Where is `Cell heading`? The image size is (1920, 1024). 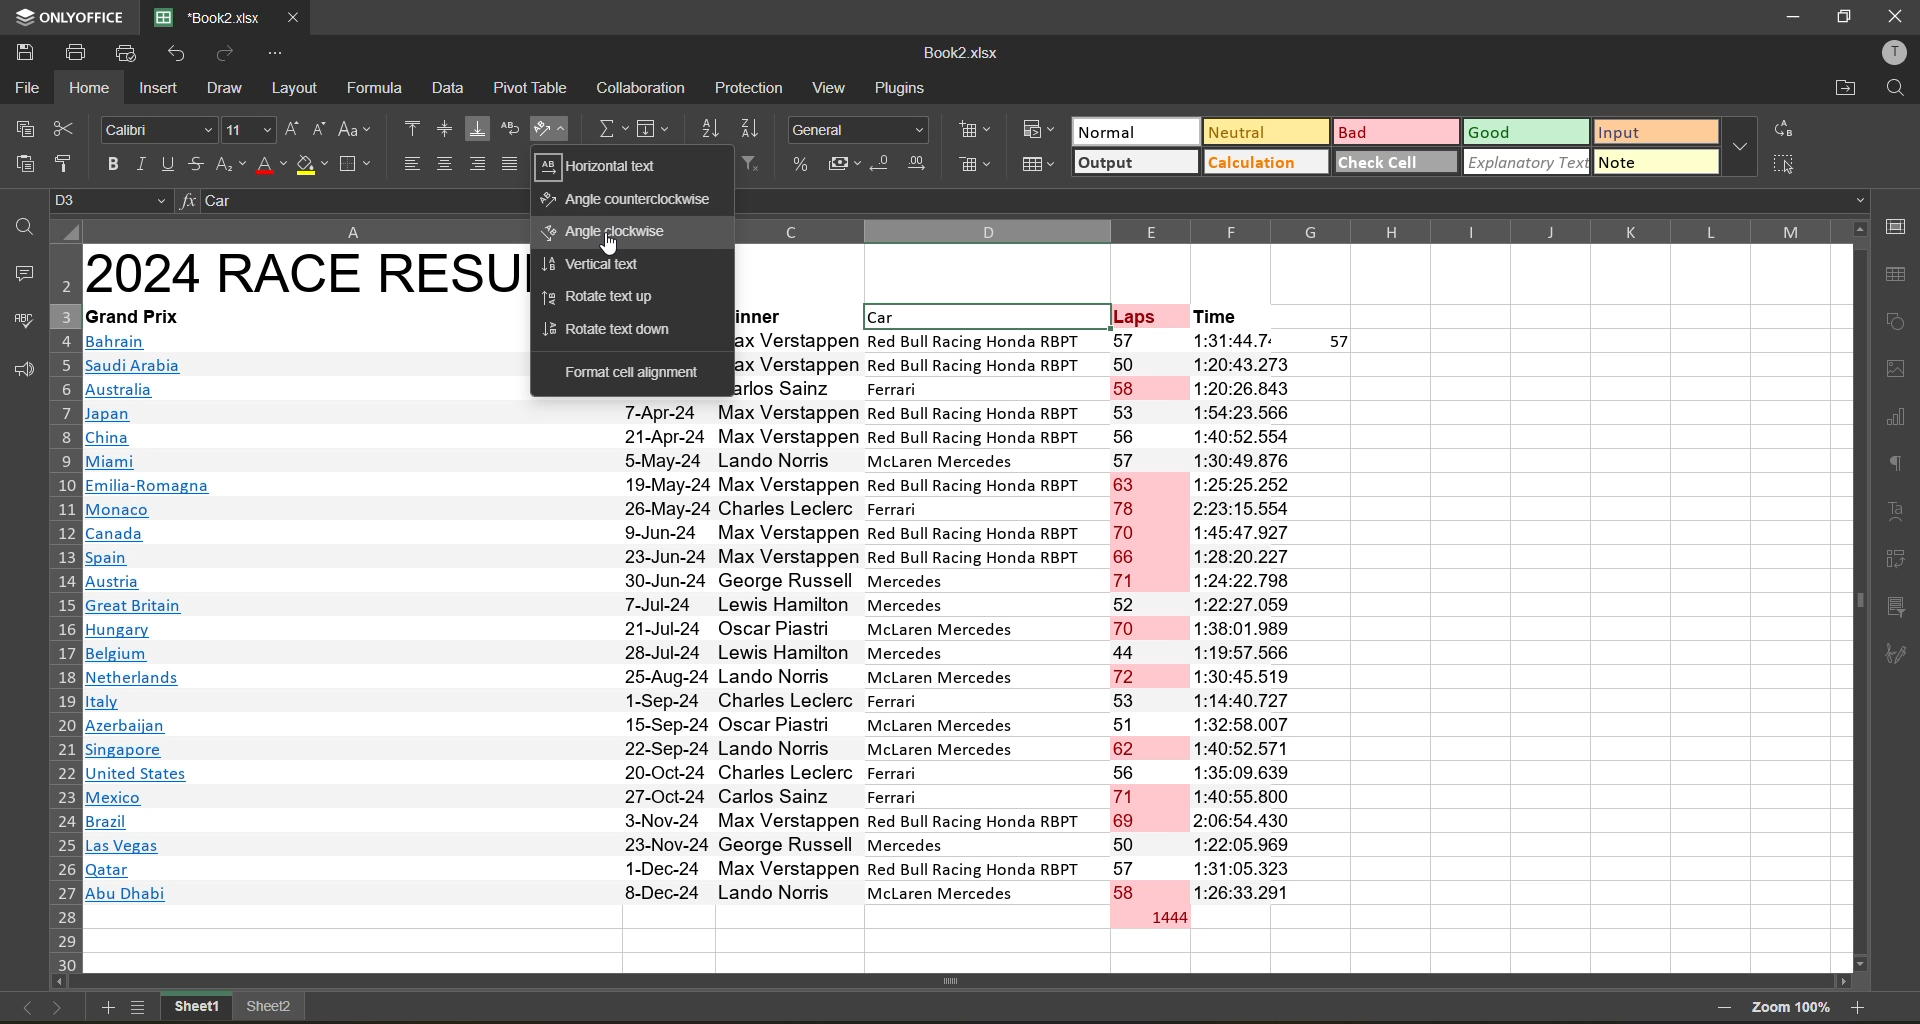
Cell heading is located at coordinates (1012, 317).